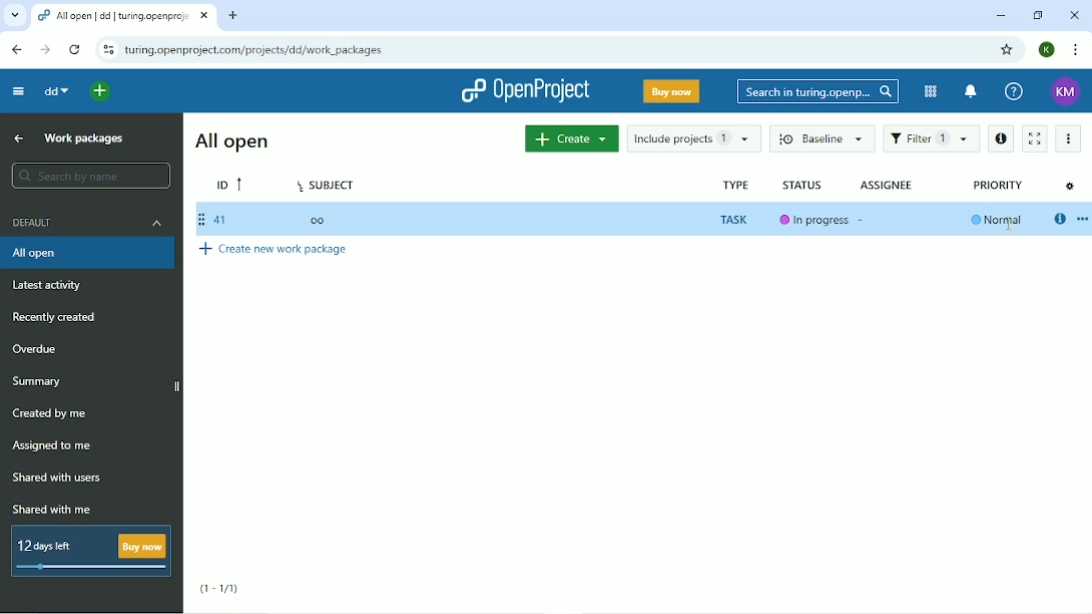 The height and width of the screenshot is (614, 1092). What do you see at coordinates (214, 220) in the screenshot?
I see `41` at bounding box center [214, 220].